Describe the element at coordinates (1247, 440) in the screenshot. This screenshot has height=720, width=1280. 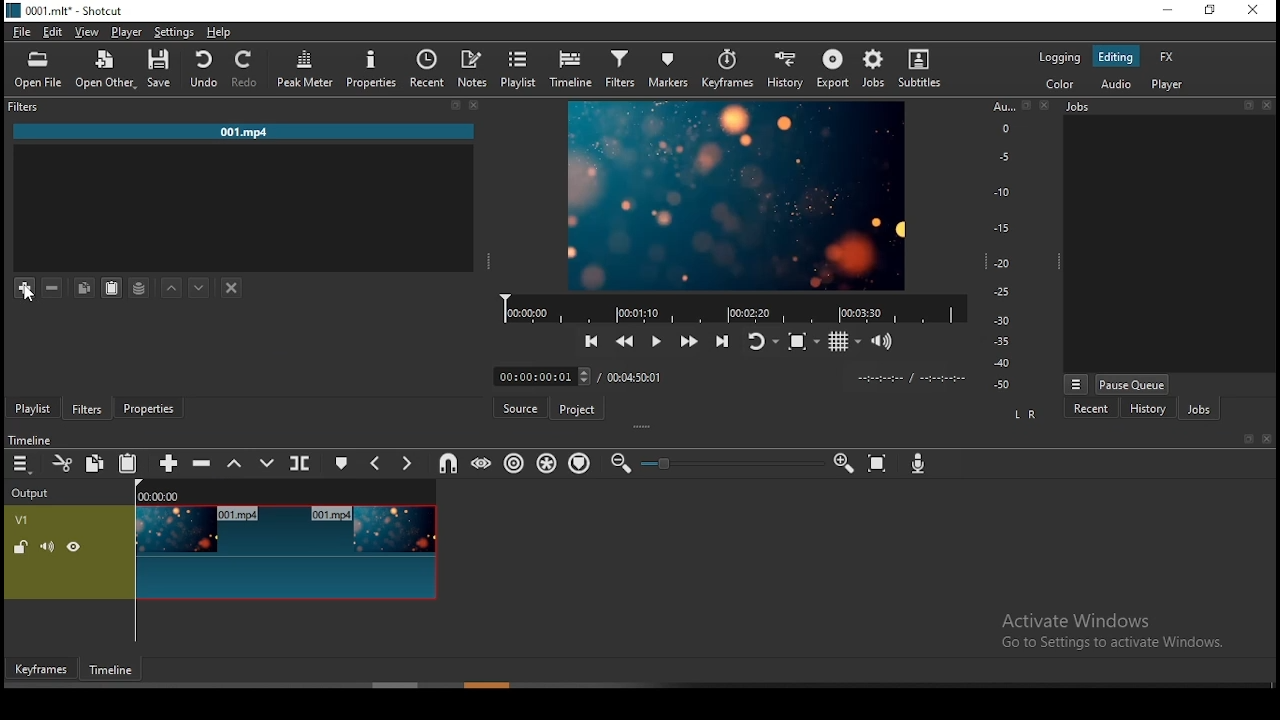
I see `book mark` at that location.